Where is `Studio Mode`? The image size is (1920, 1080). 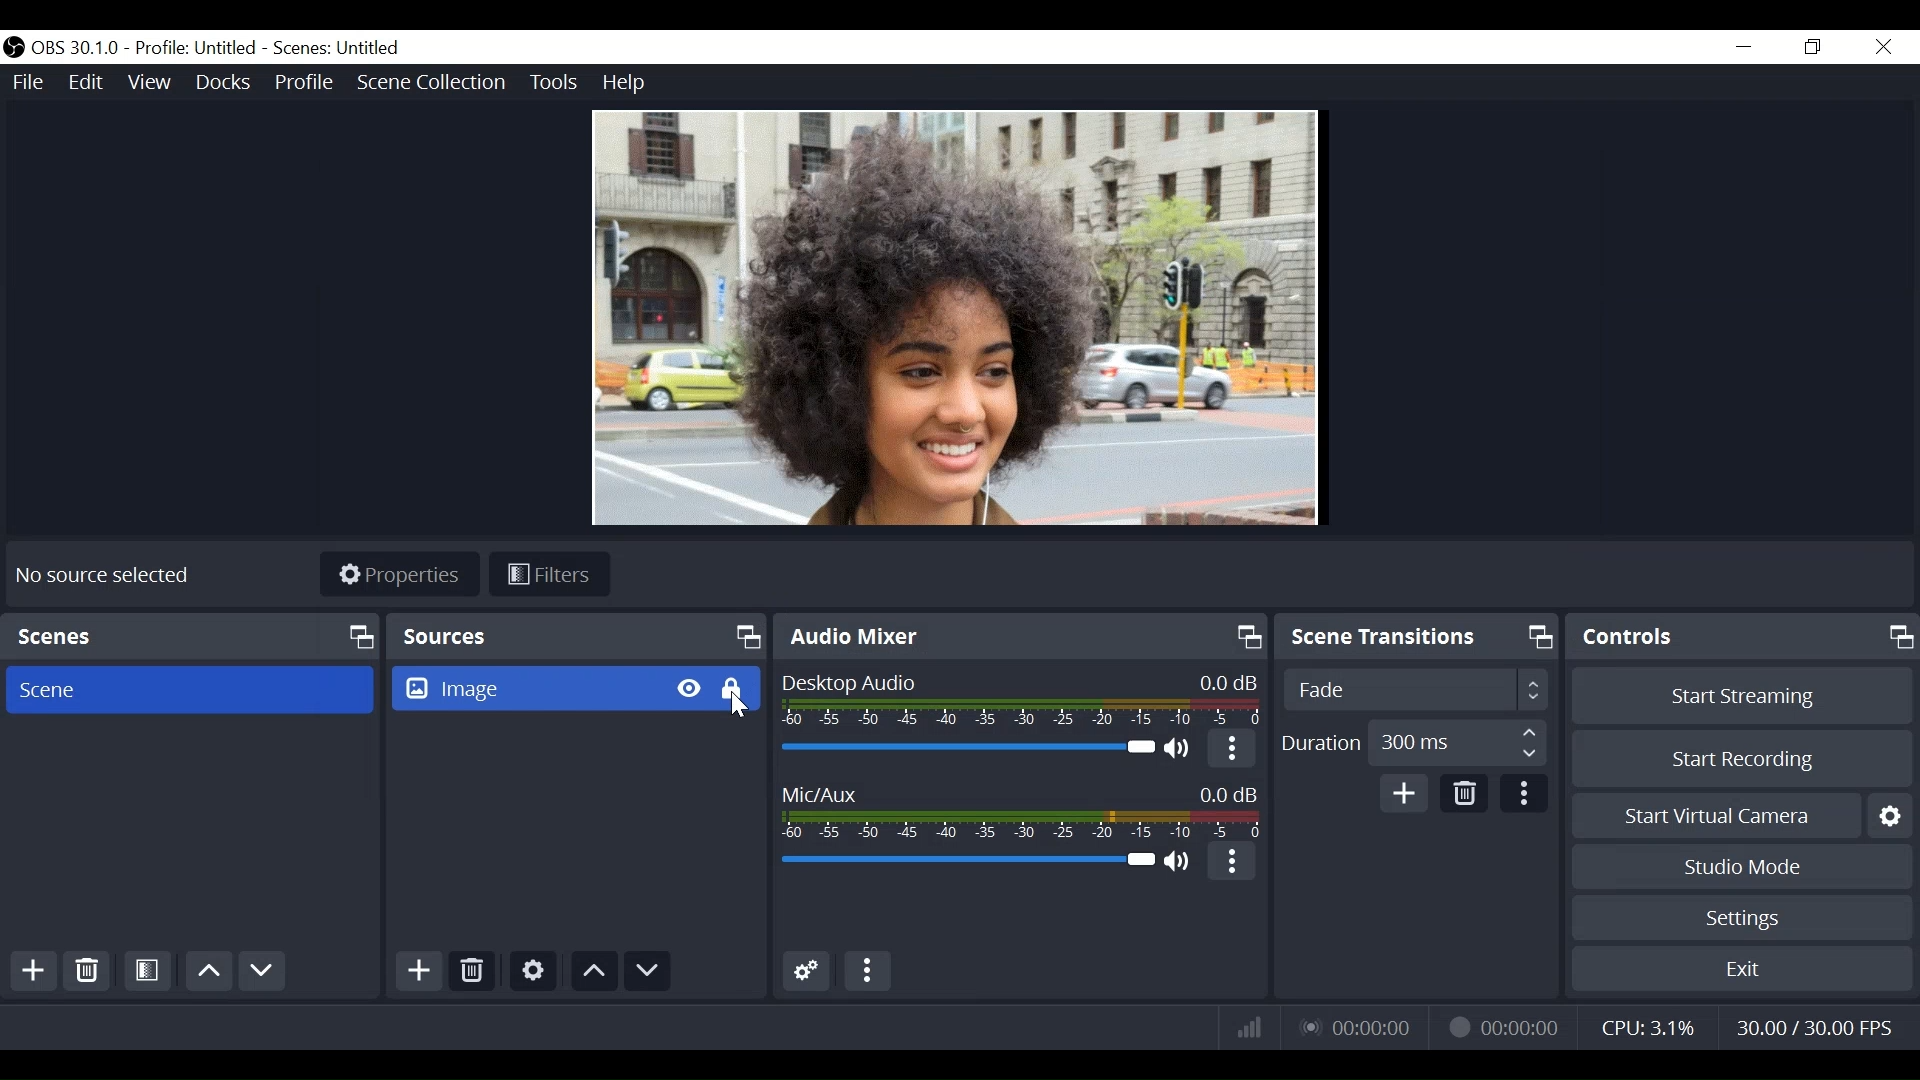 Studio Mode is located at coordinates (1741, 869).